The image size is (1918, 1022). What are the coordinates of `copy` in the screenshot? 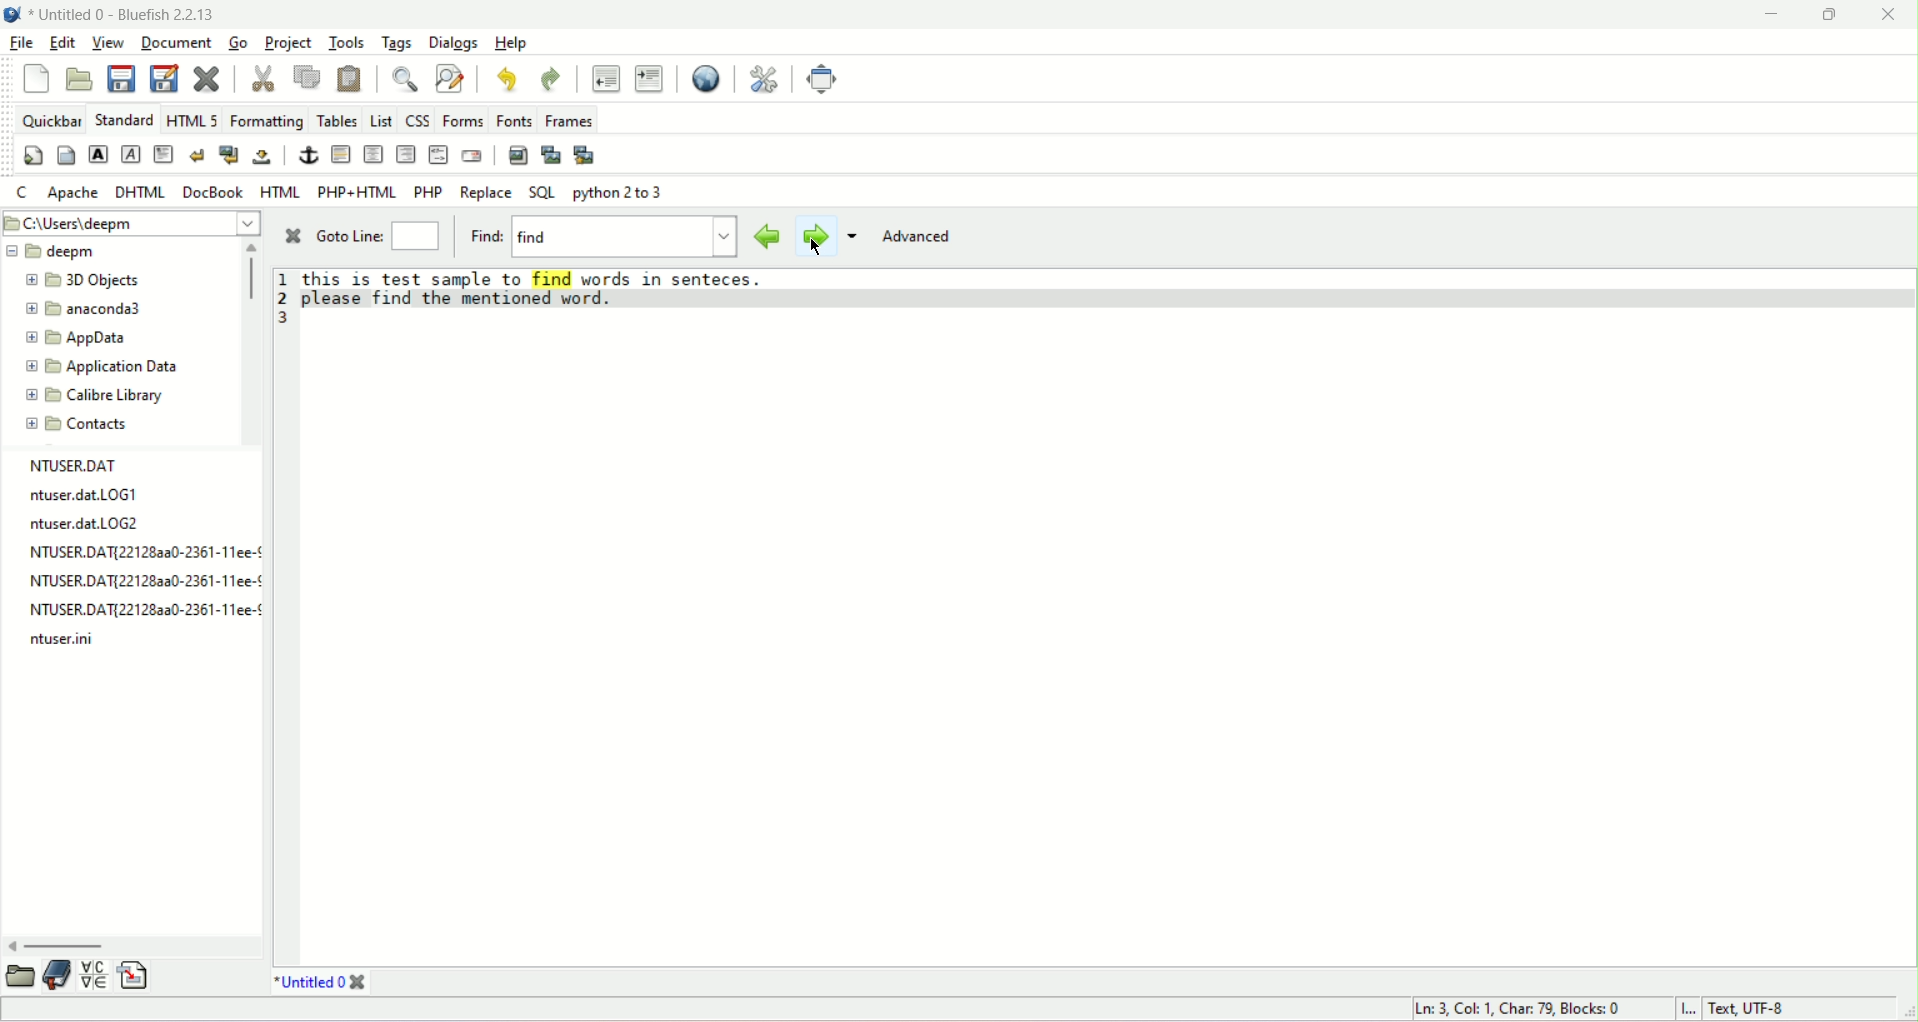 It's located at (310, 76).